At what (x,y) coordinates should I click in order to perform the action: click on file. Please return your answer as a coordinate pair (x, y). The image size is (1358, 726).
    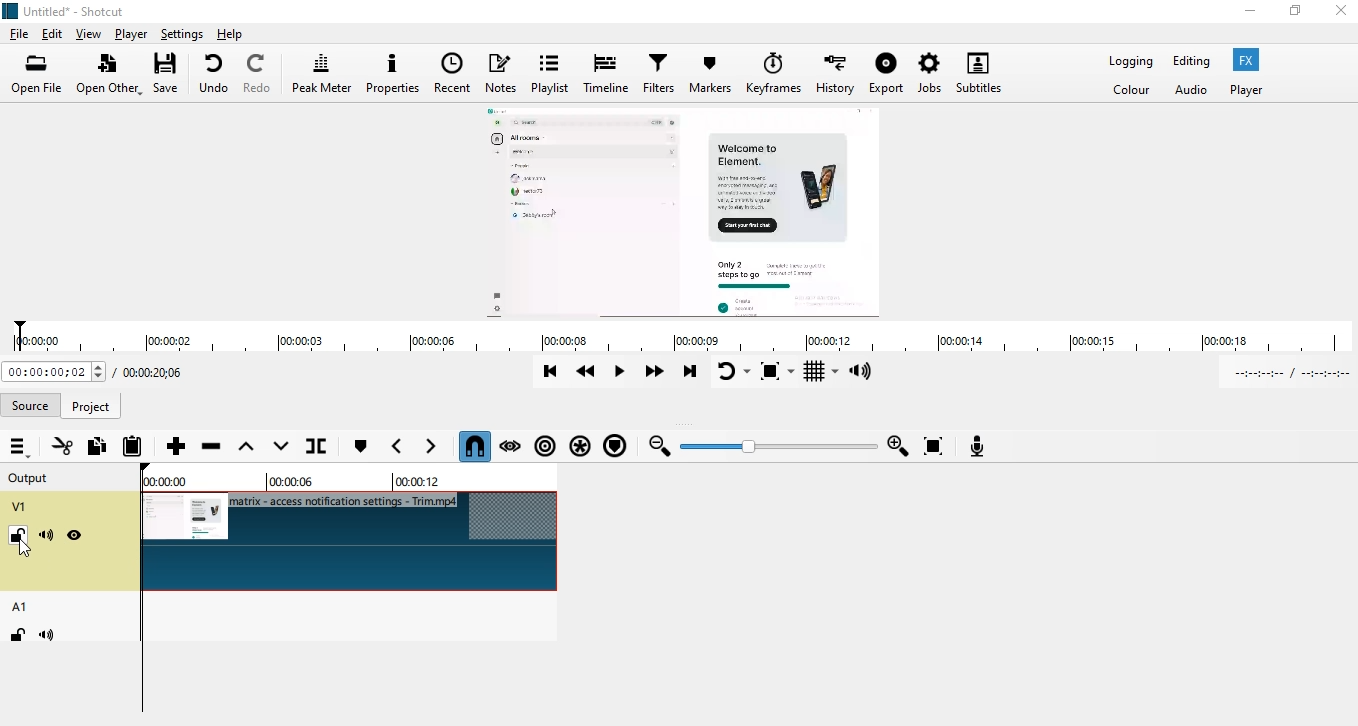
    Looking at the image, I should click on (21, 32).